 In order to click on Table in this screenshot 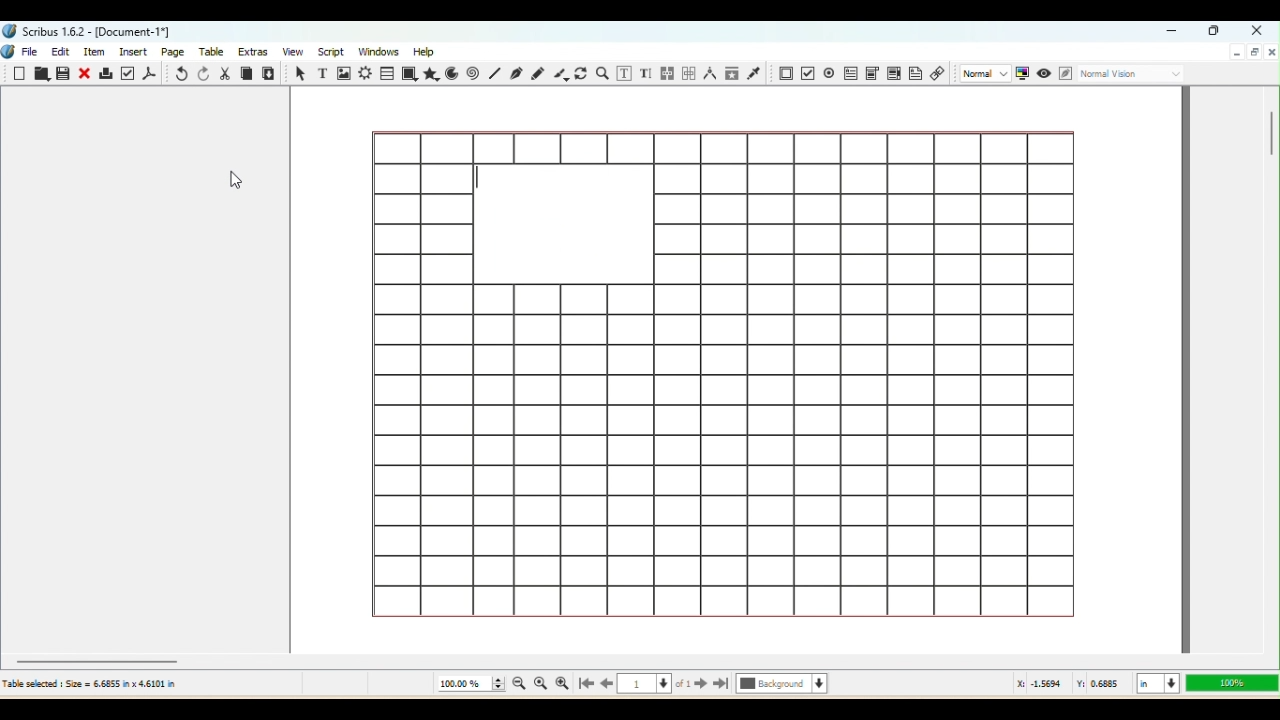, I will do `click(215, 53)`.